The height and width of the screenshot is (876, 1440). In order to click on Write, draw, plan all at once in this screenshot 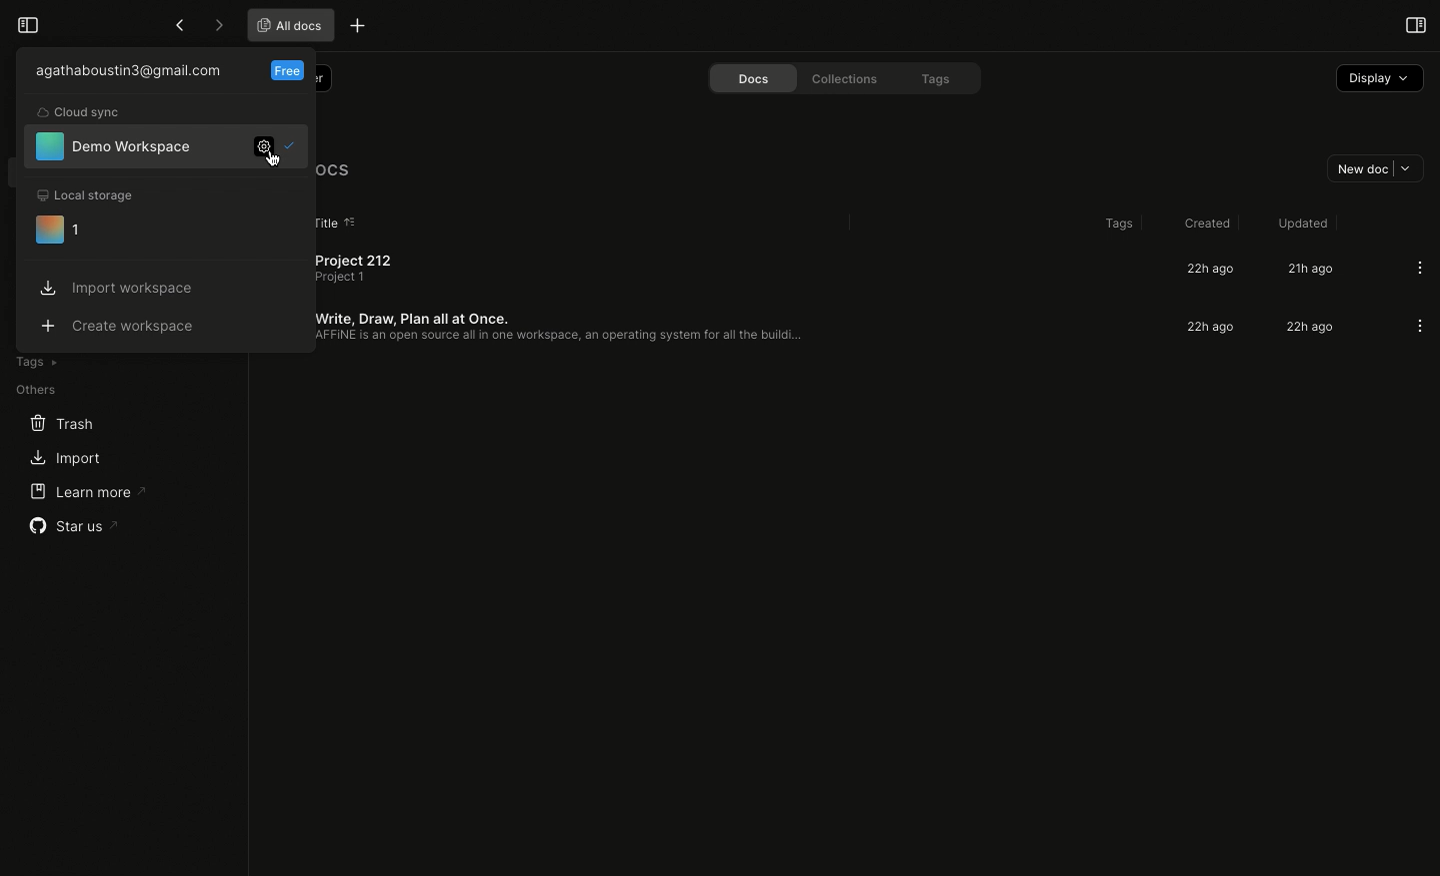, I will do `click(545, 325)`.